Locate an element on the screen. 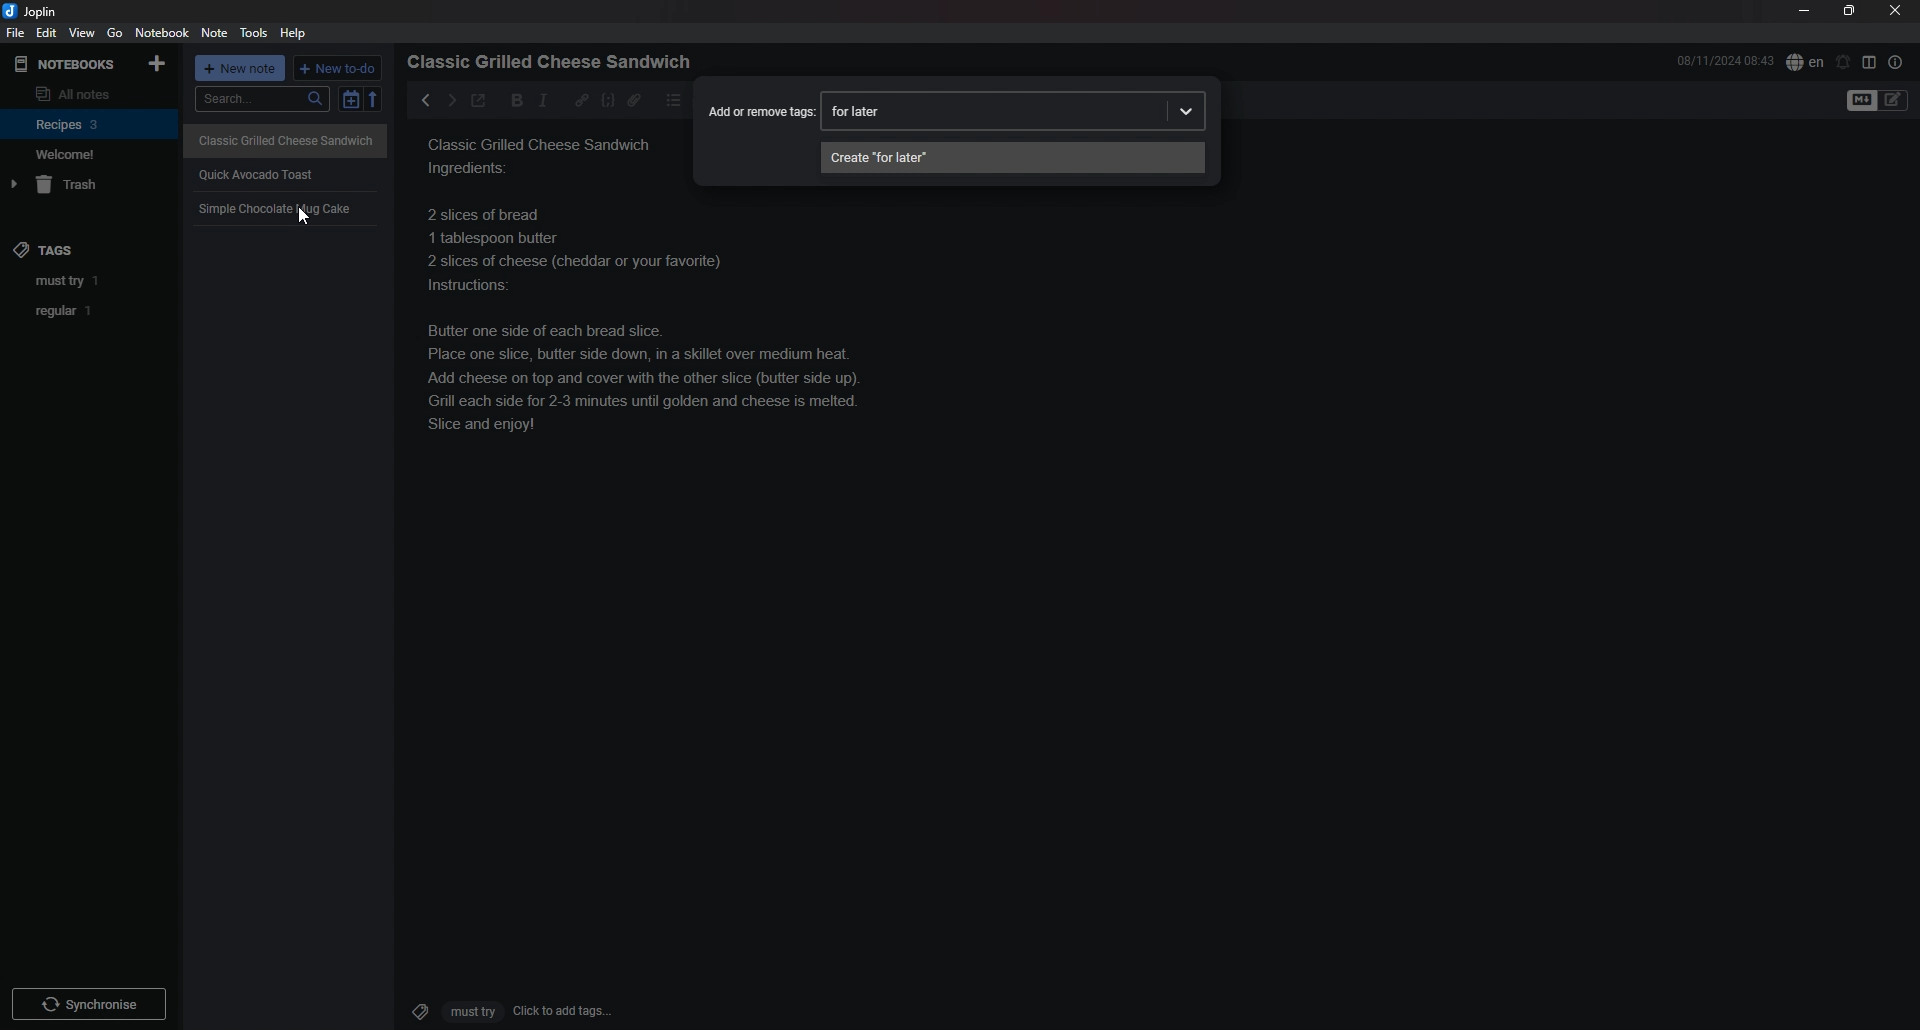 The image size is (1920, 1030). set alarm is located at coordinates (1844, 61).